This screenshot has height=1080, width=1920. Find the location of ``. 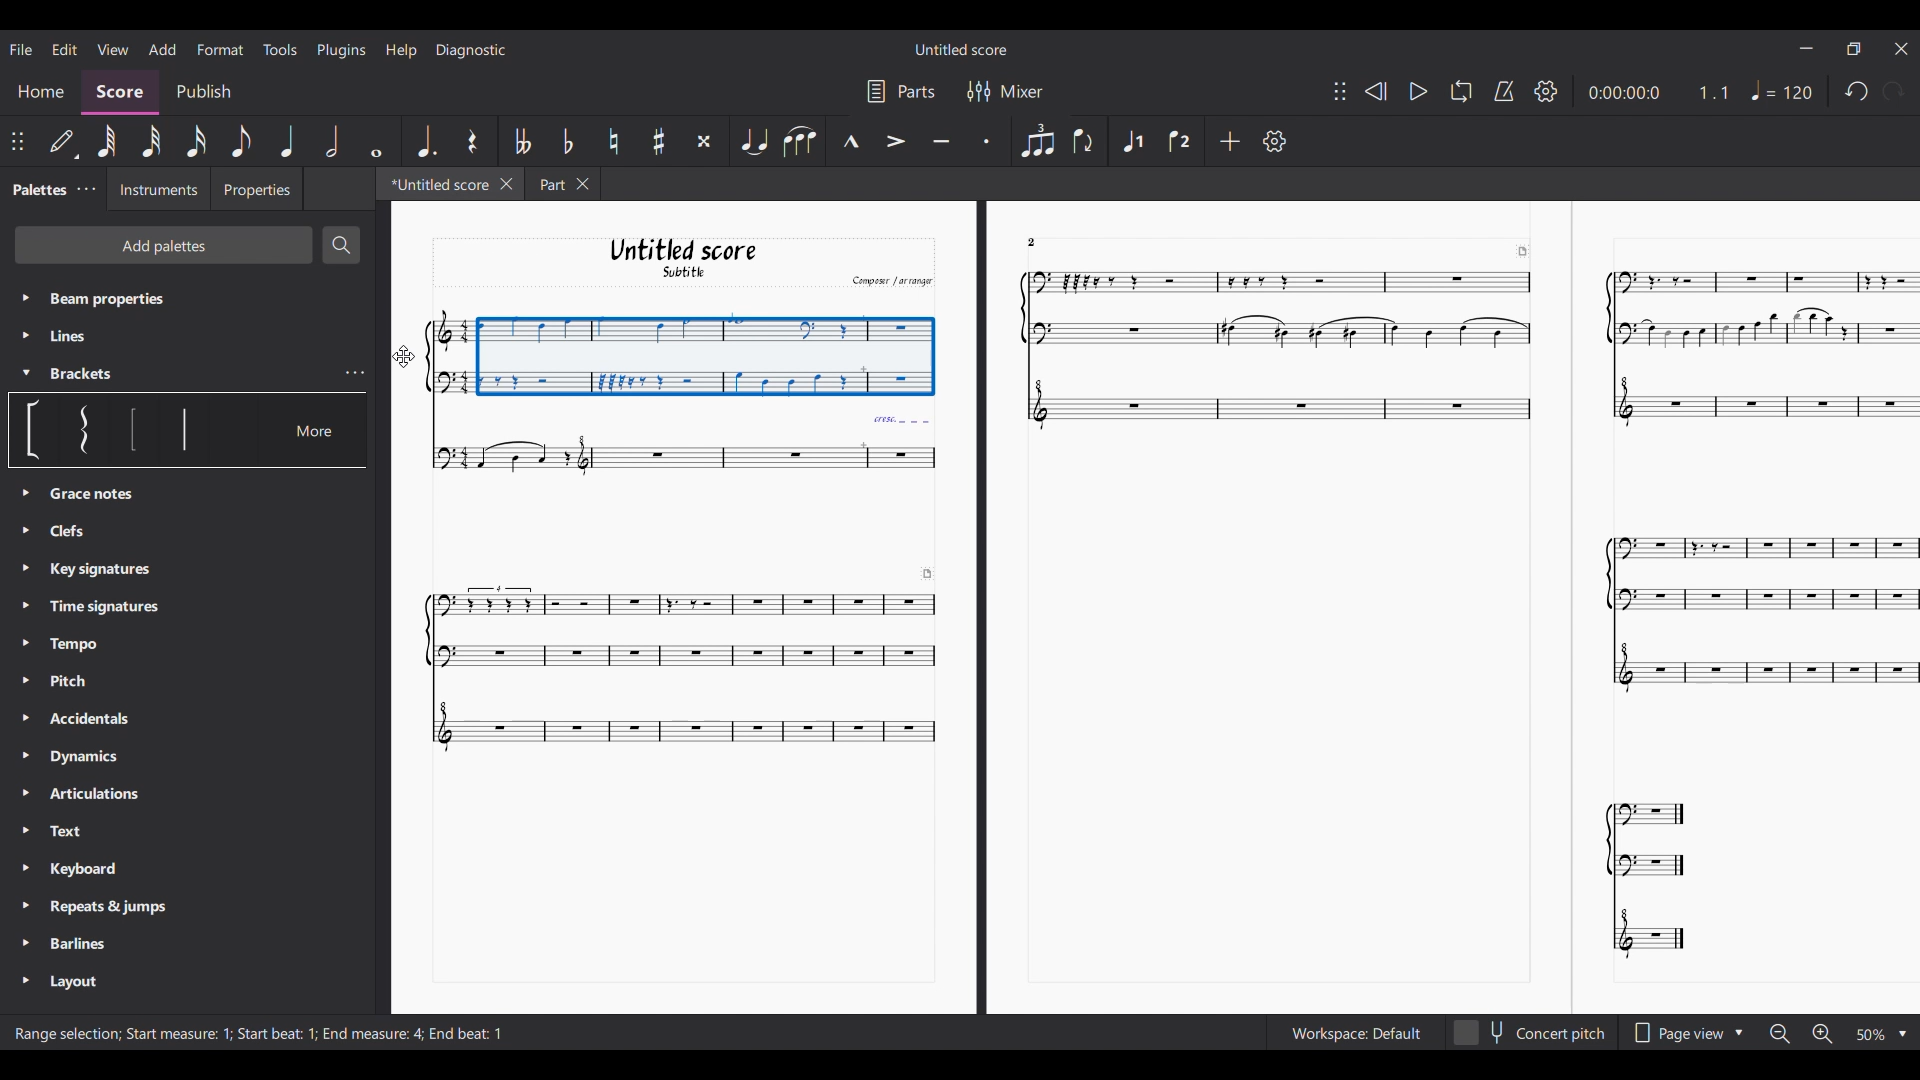

 is located at coordinates (21, 640).